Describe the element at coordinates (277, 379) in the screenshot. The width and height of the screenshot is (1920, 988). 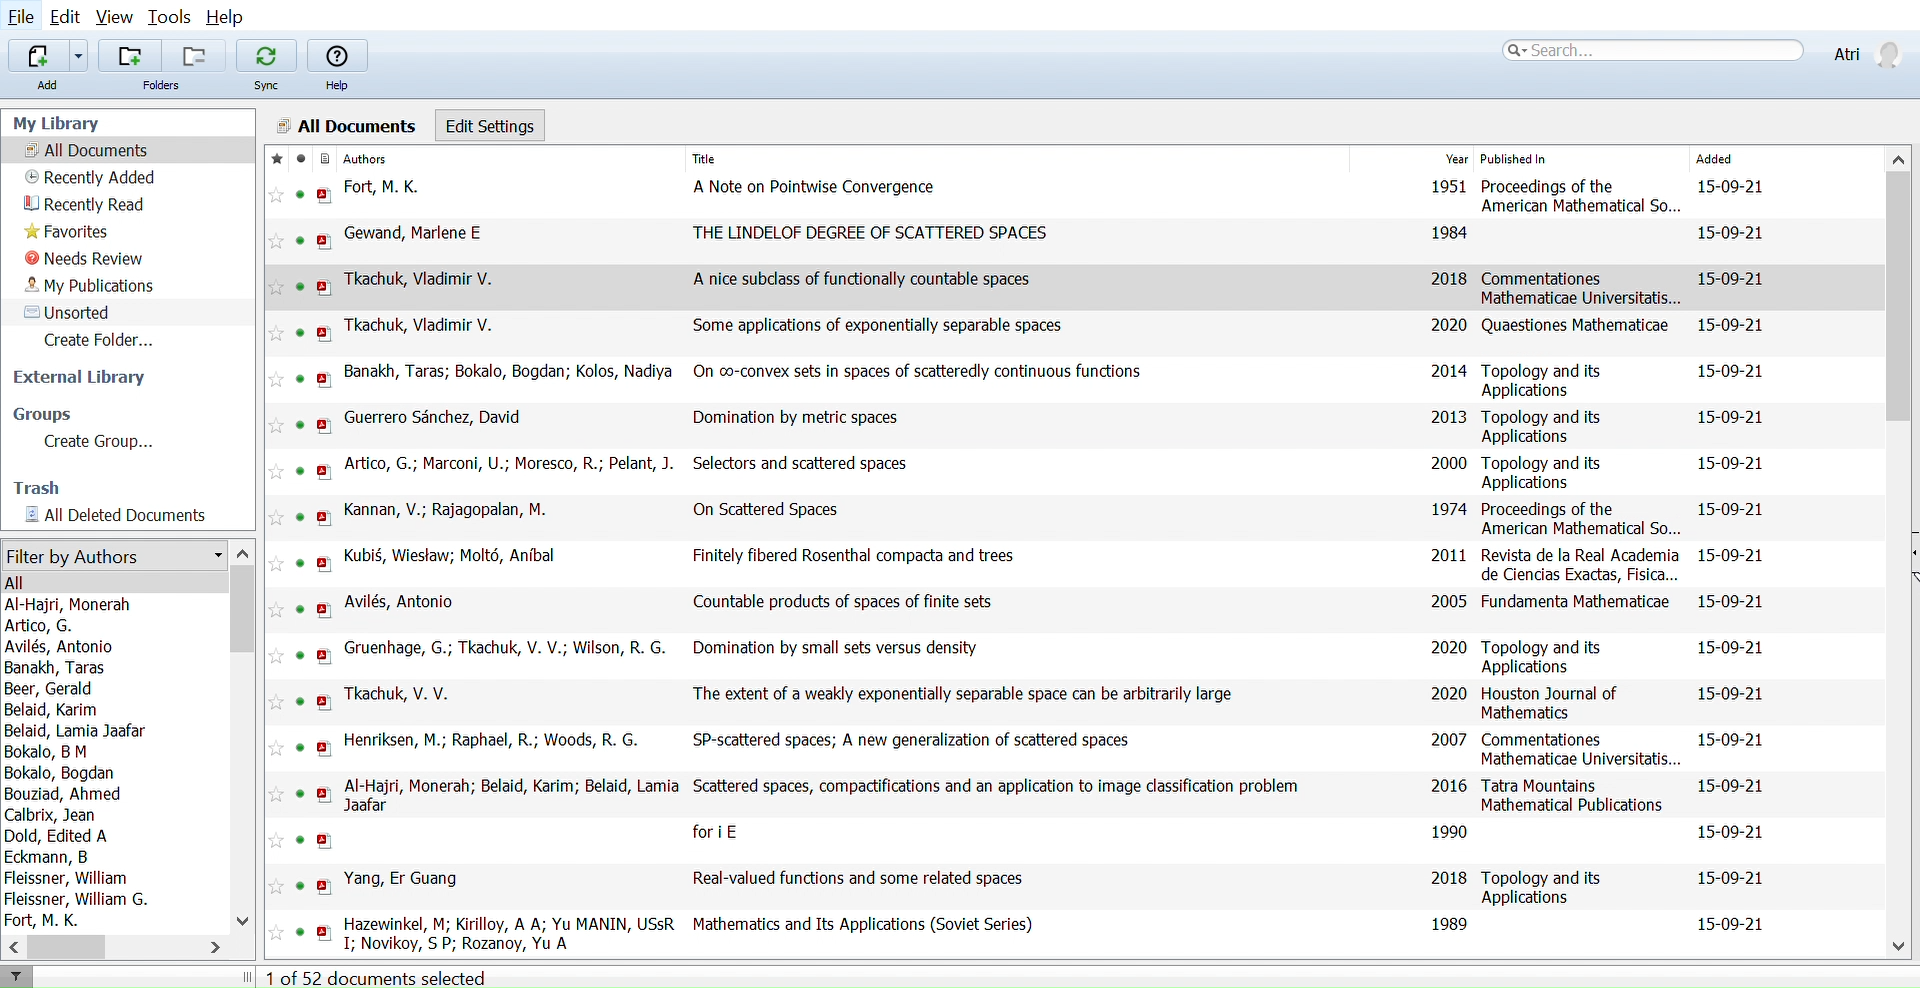
I see `Add this reference to favorites` at that location.